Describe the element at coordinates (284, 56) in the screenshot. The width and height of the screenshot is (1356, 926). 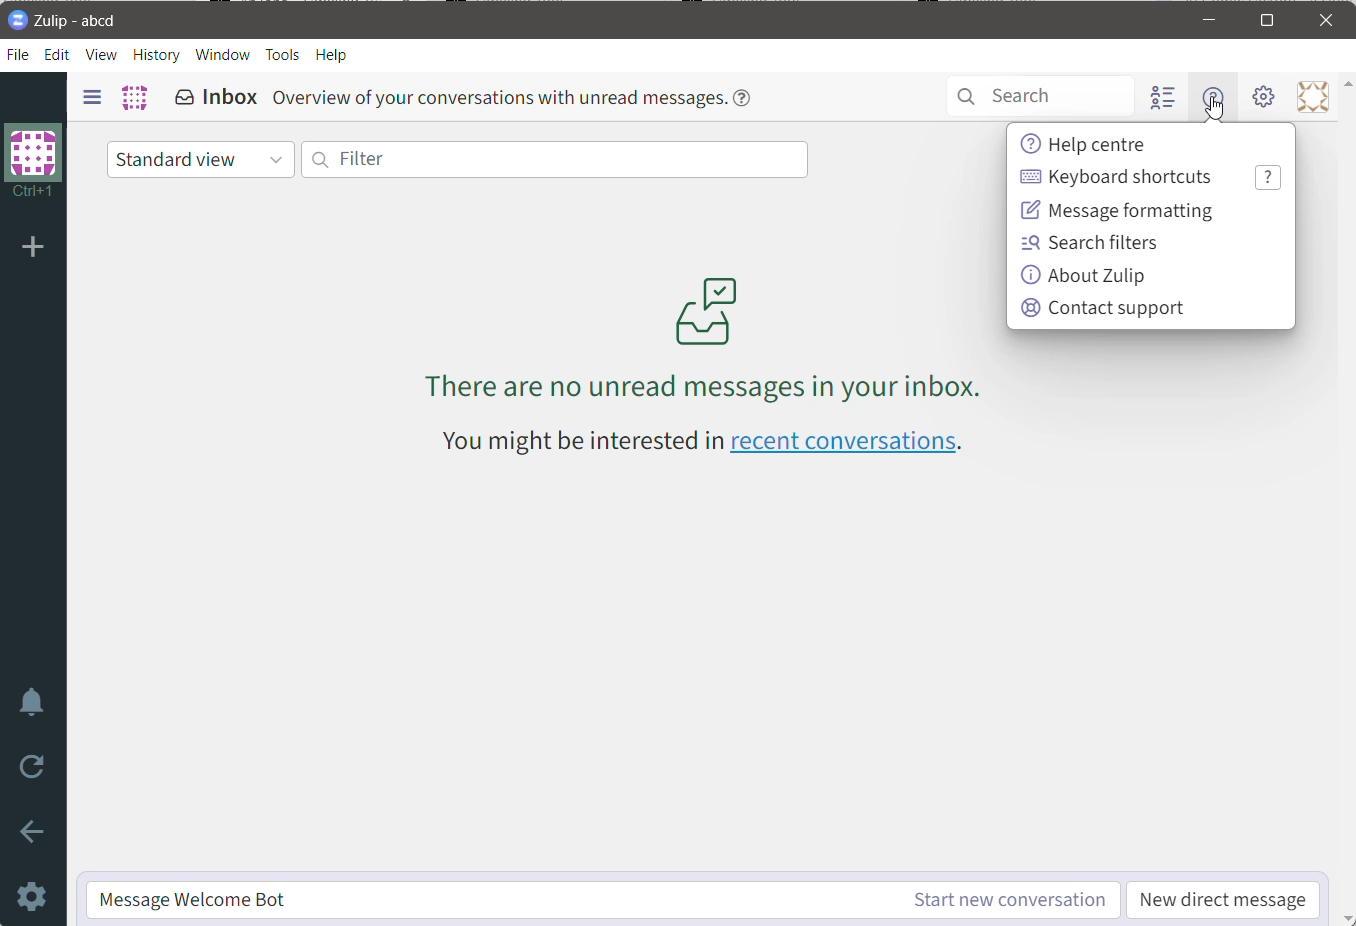
I see `Tools` at that location.